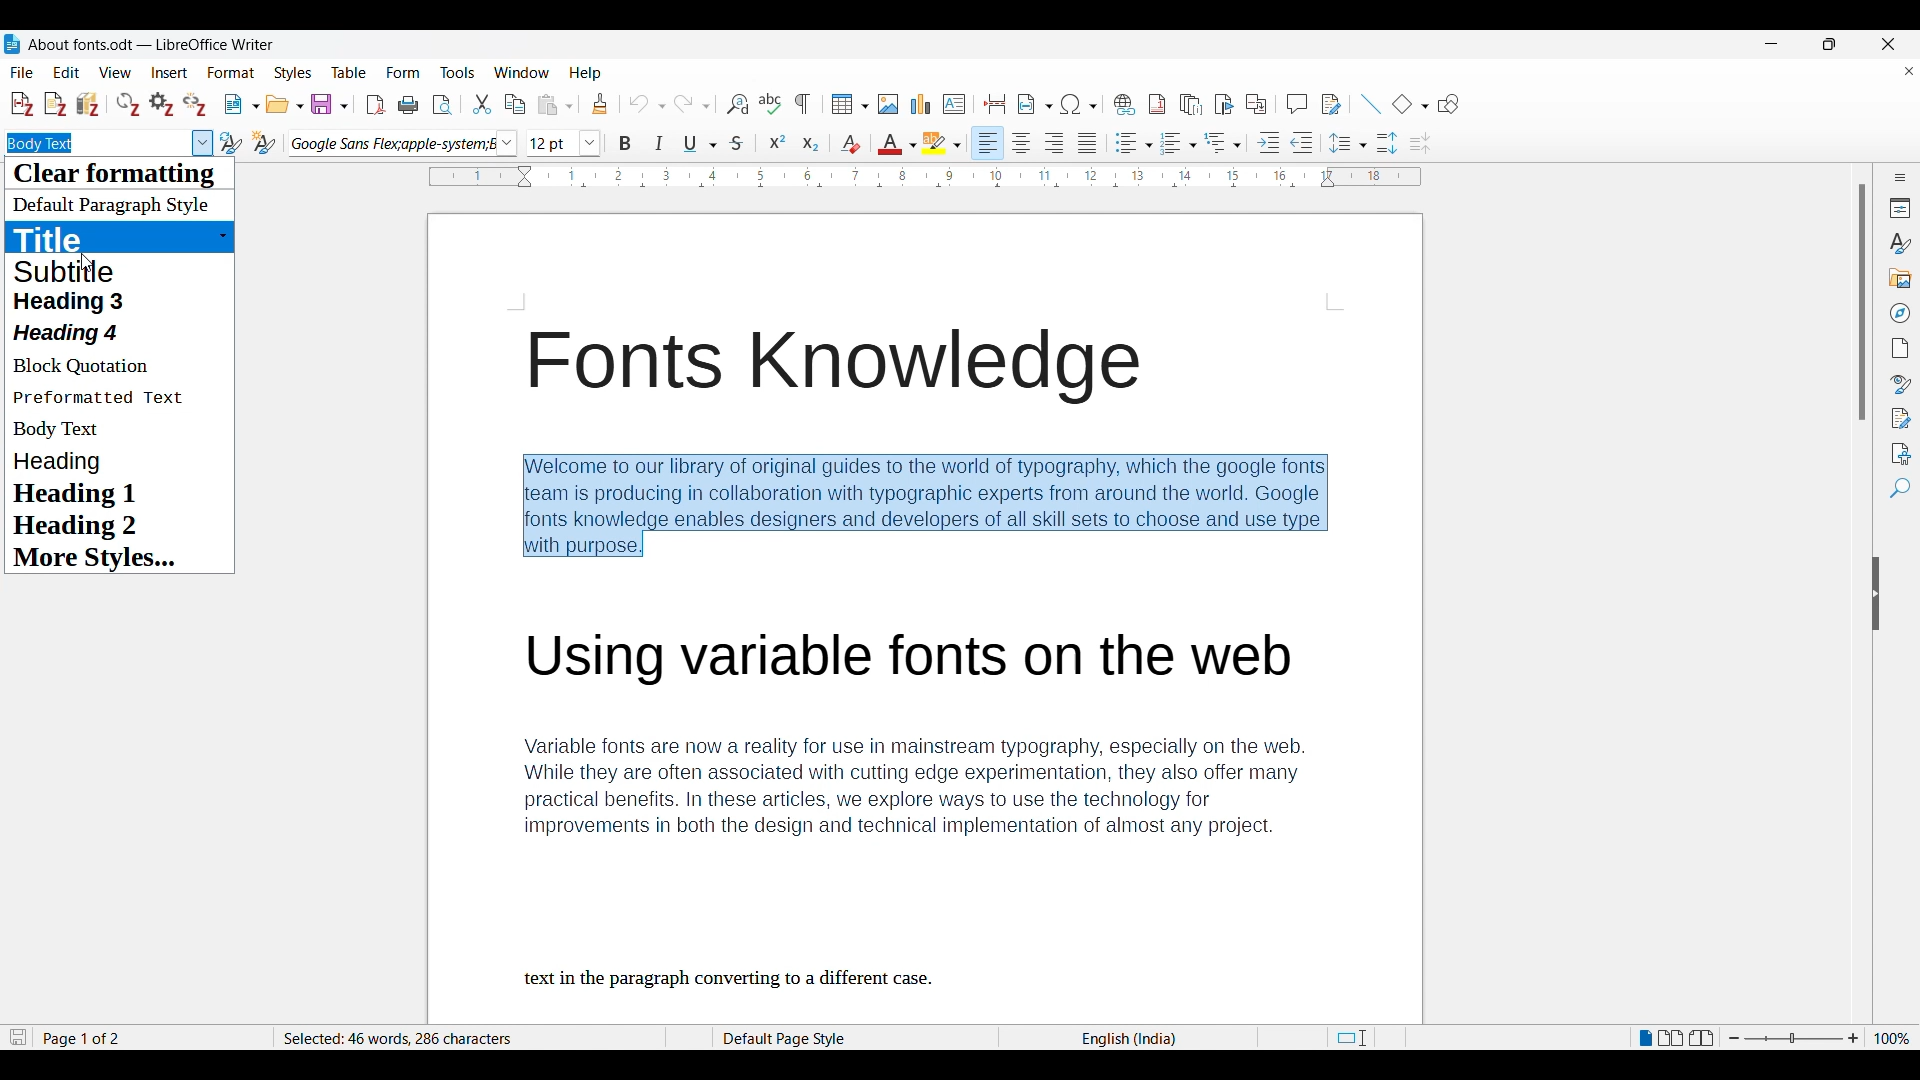 This screenshot has height=1080, width=1920. Describe the element at coordinates (1910, 71) in the screenshot. I see `Close document` at that location.